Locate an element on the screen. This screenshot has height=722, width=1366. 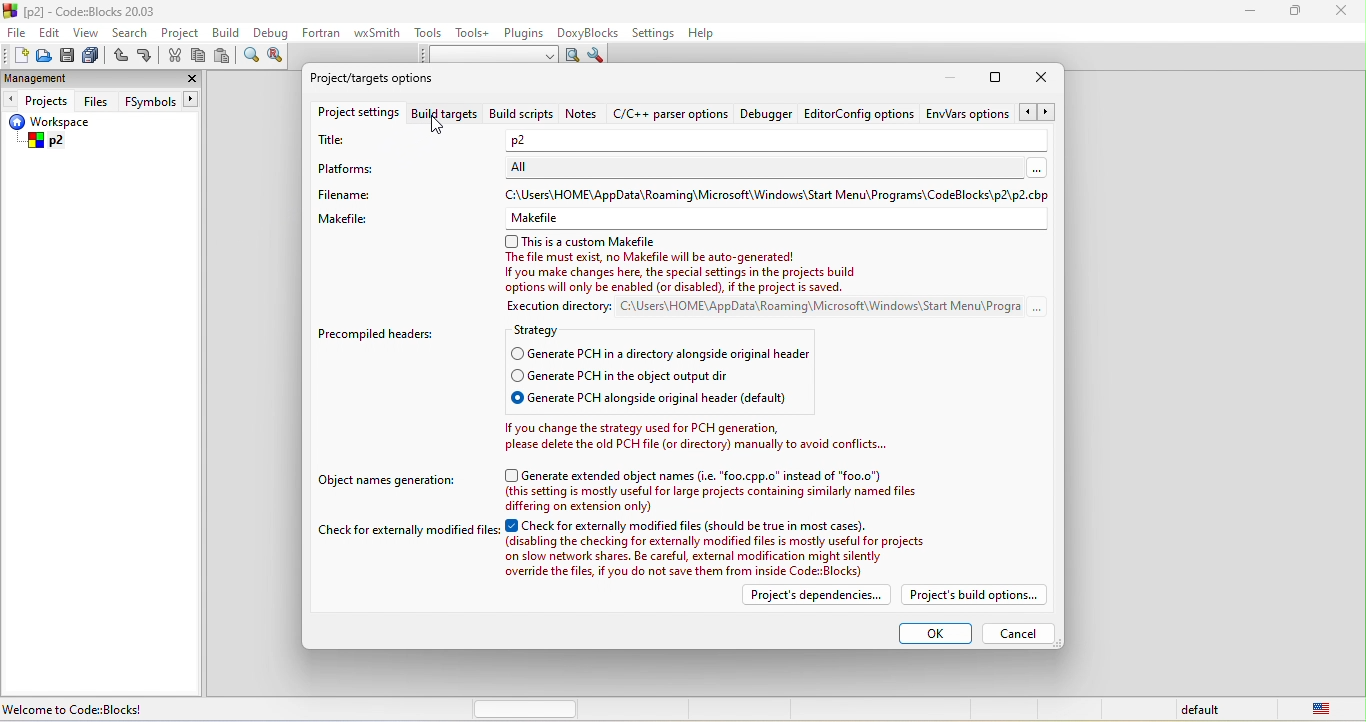
united state is located at coordinates (1329, 710).